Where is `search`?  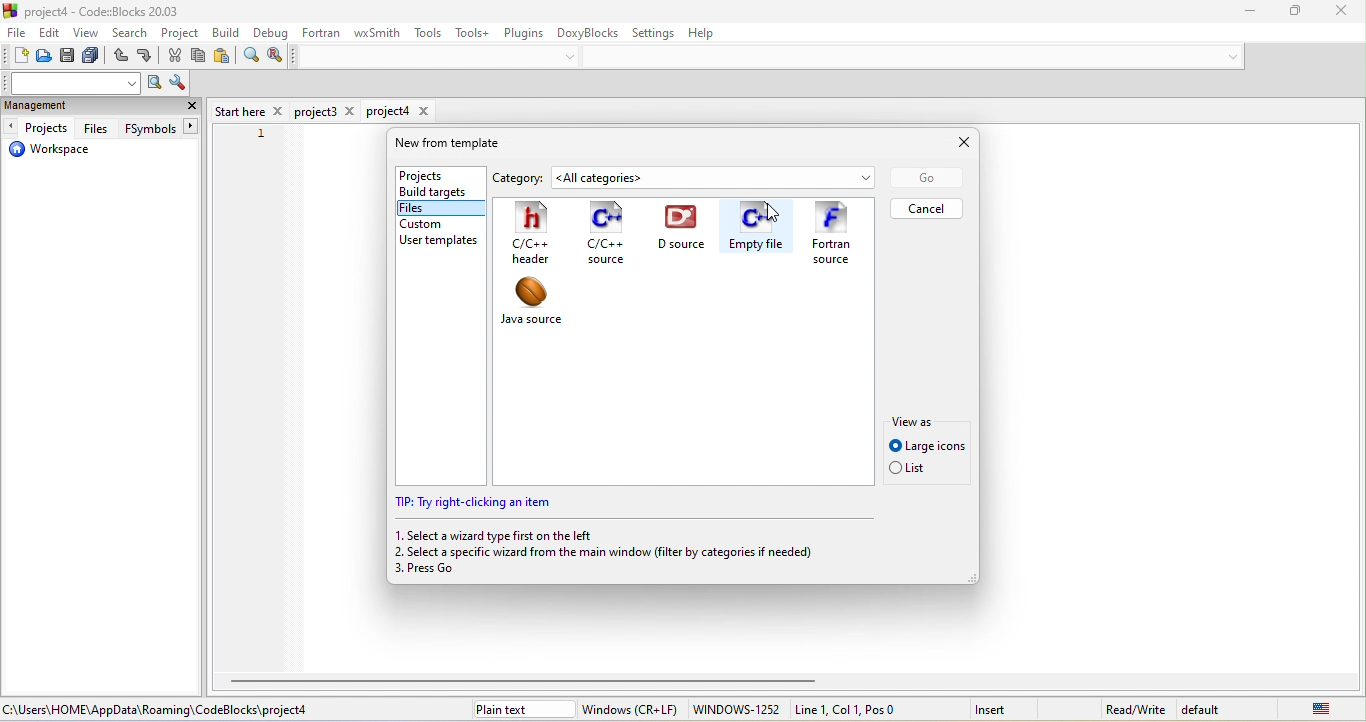
search is located at coordinates (132, 35).